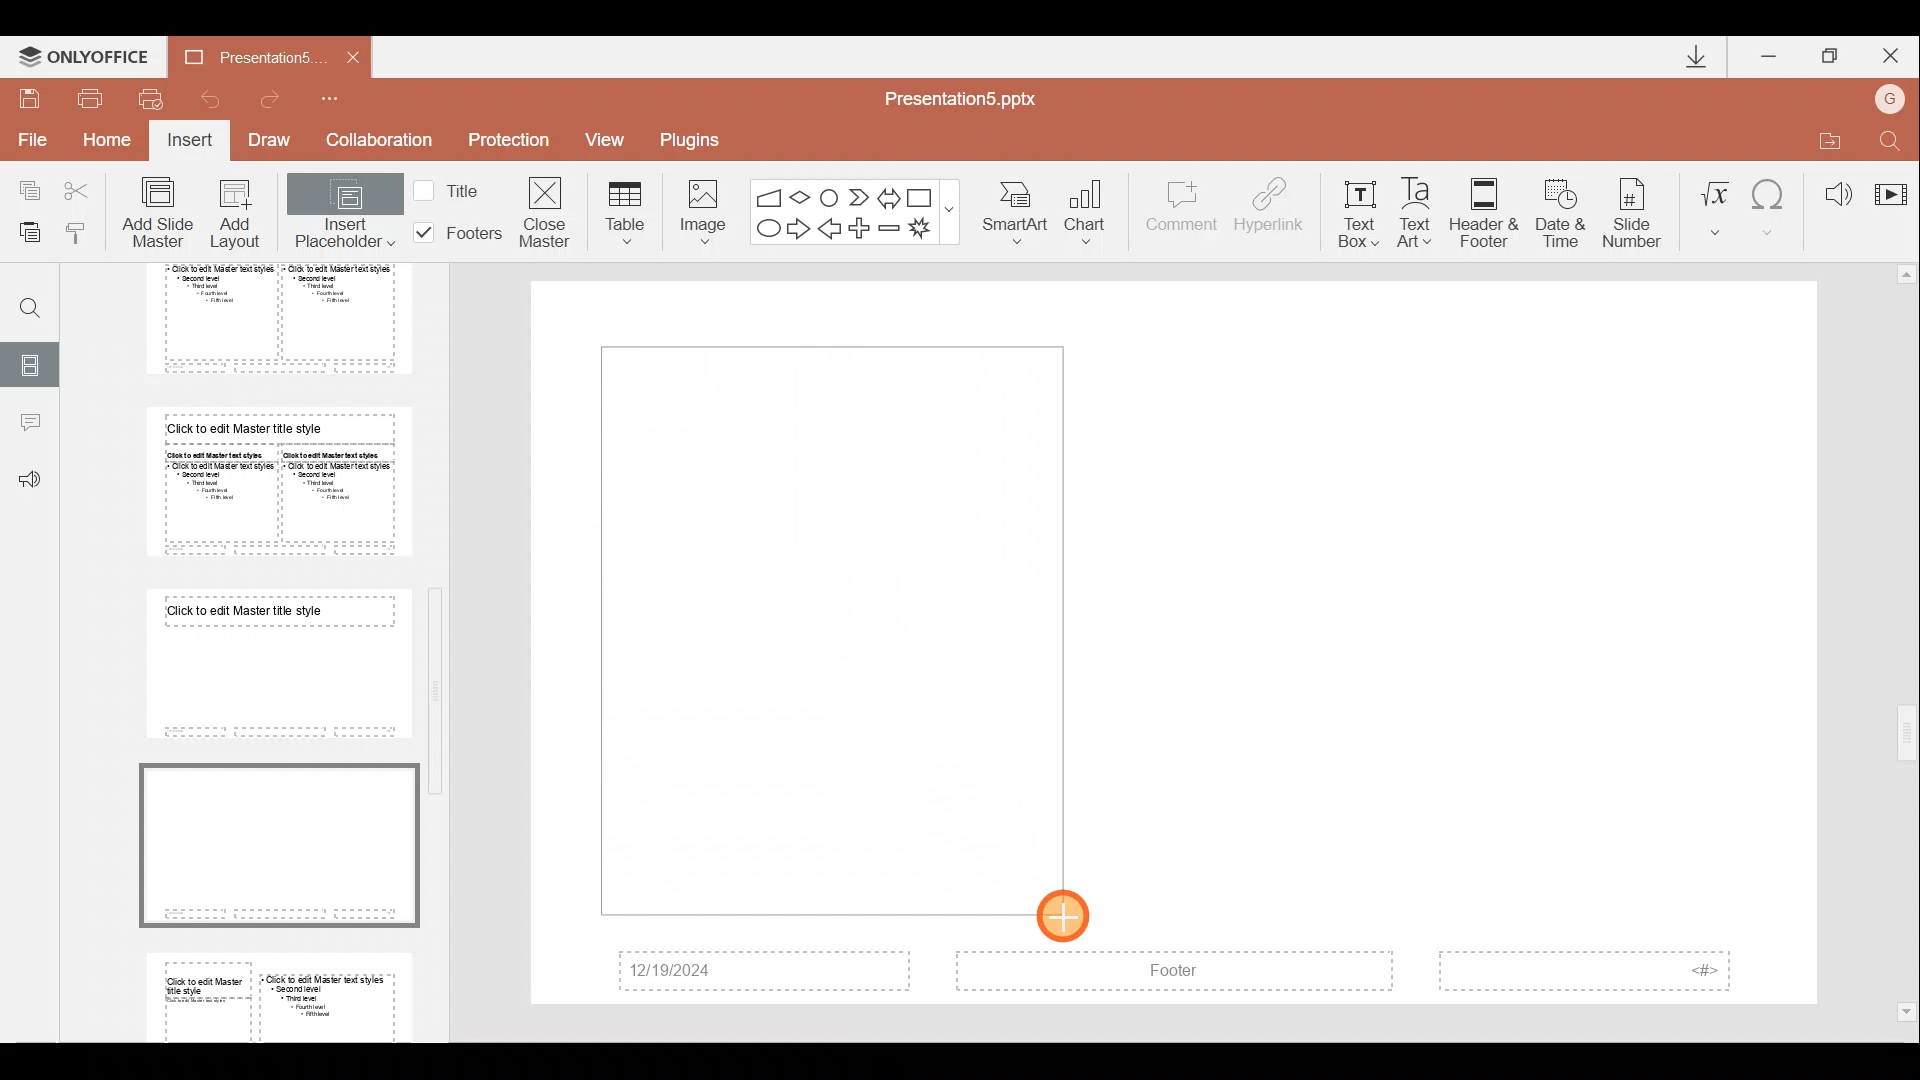 This screenshot has height=1080, width=1920. I want to click on Text Art, so click(1420, 207).